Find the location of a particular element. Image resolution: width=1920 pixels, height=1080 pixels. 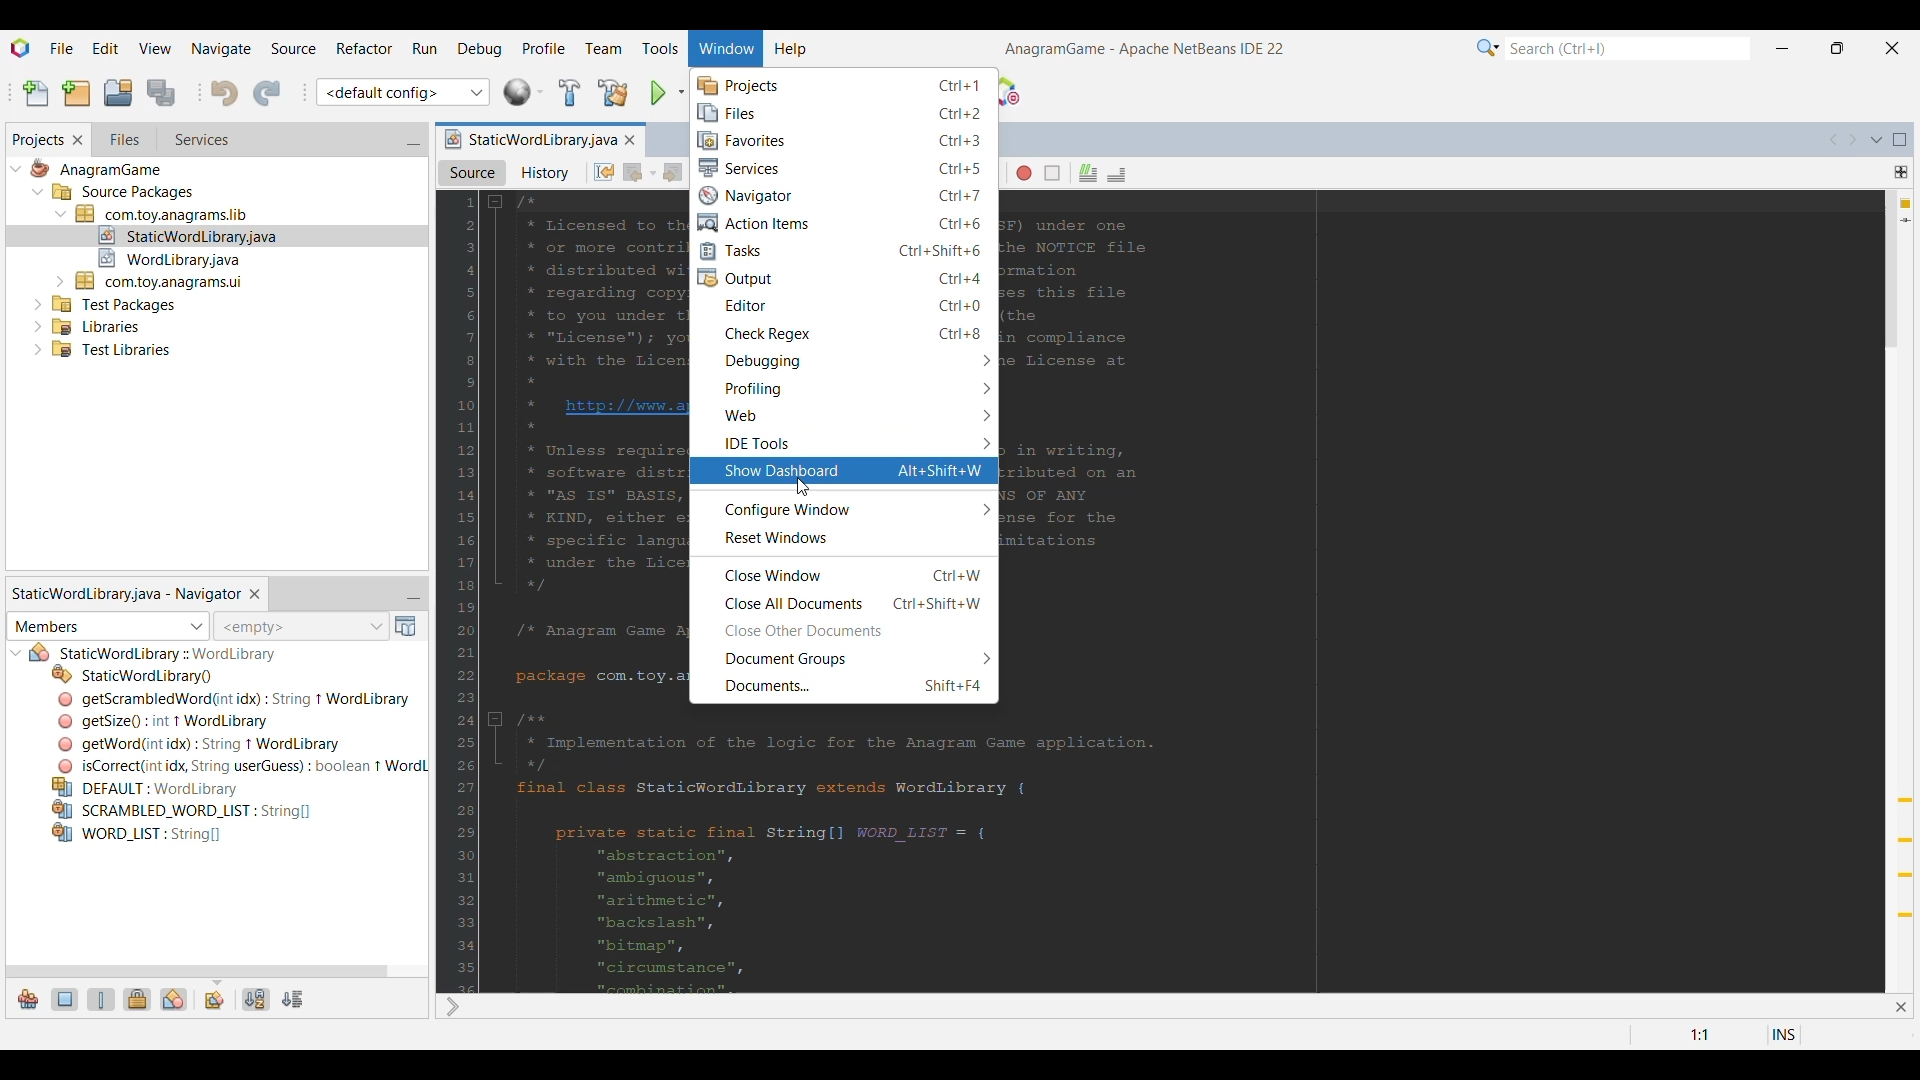

Close all documents is located at coordinates (845, 603).